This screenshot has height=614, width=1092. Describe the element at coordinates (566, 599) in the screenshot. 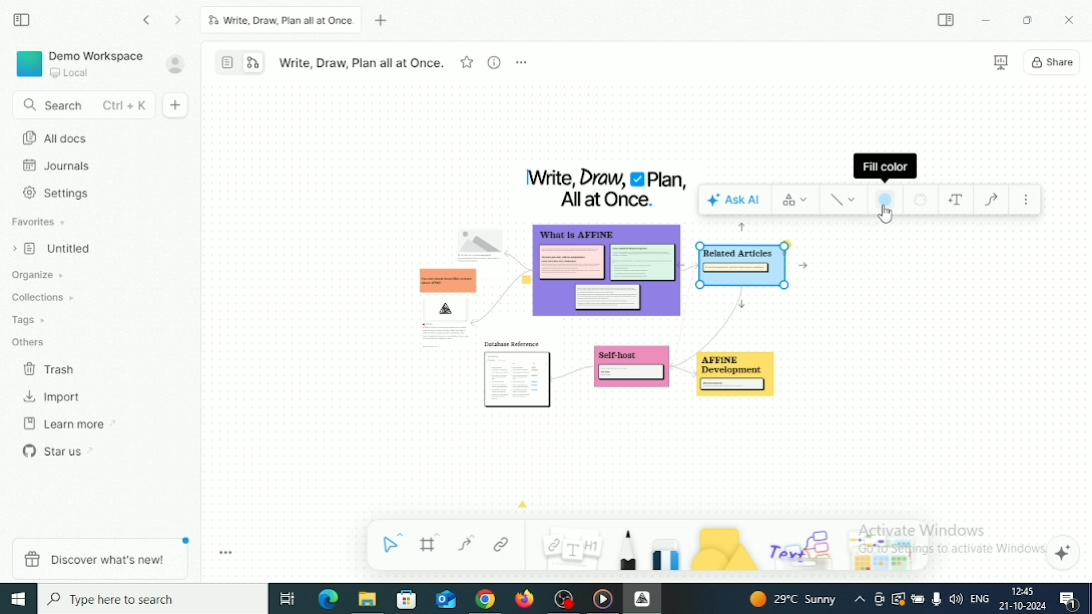

I see `OBS Studio` at that location.